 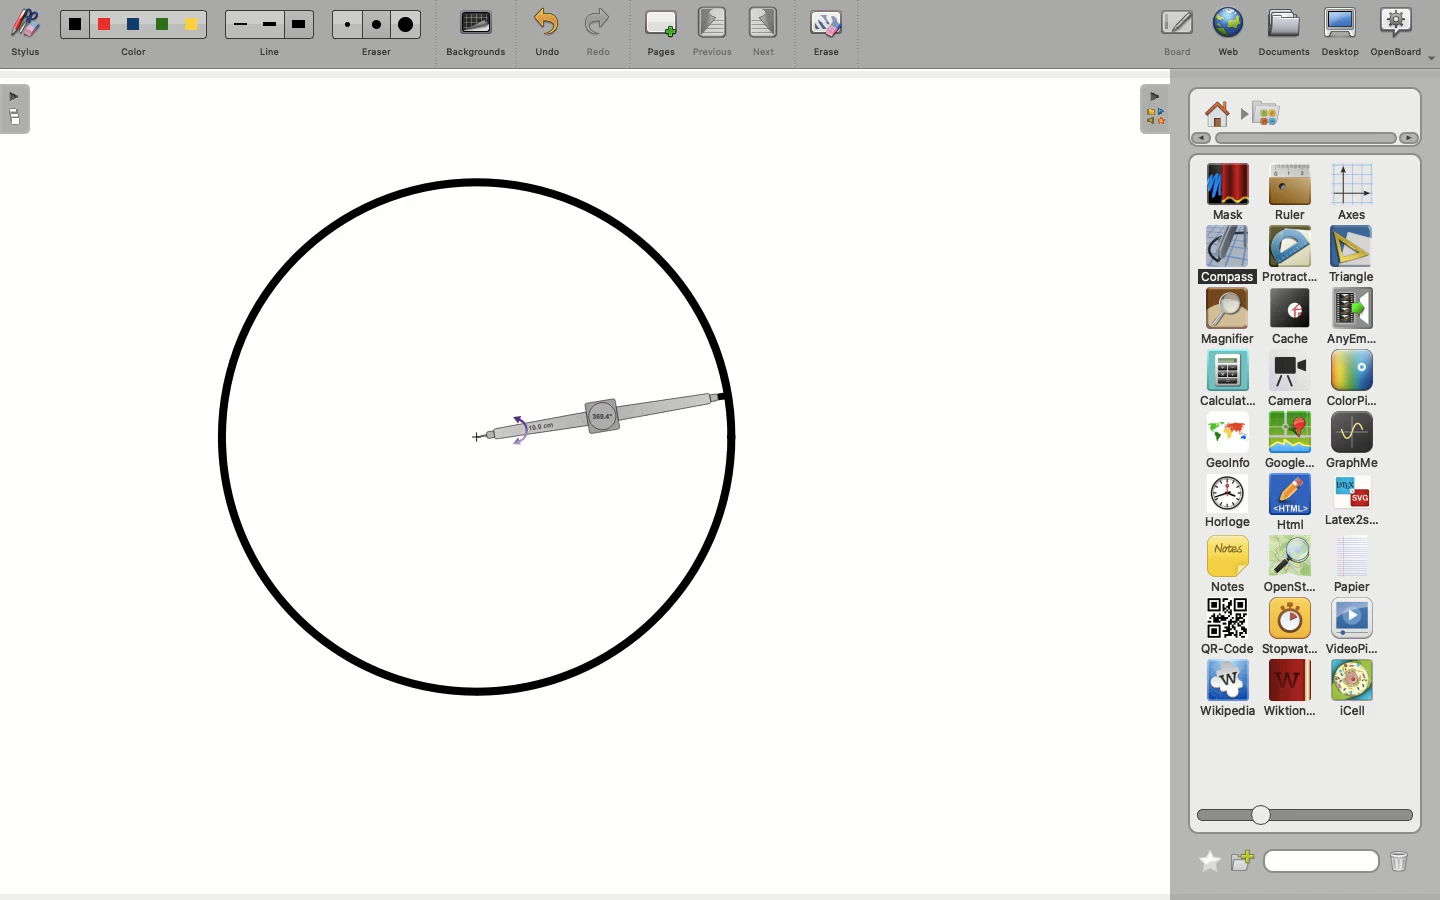 I want to click on OpenBoard, so click(x=1403, y=33).